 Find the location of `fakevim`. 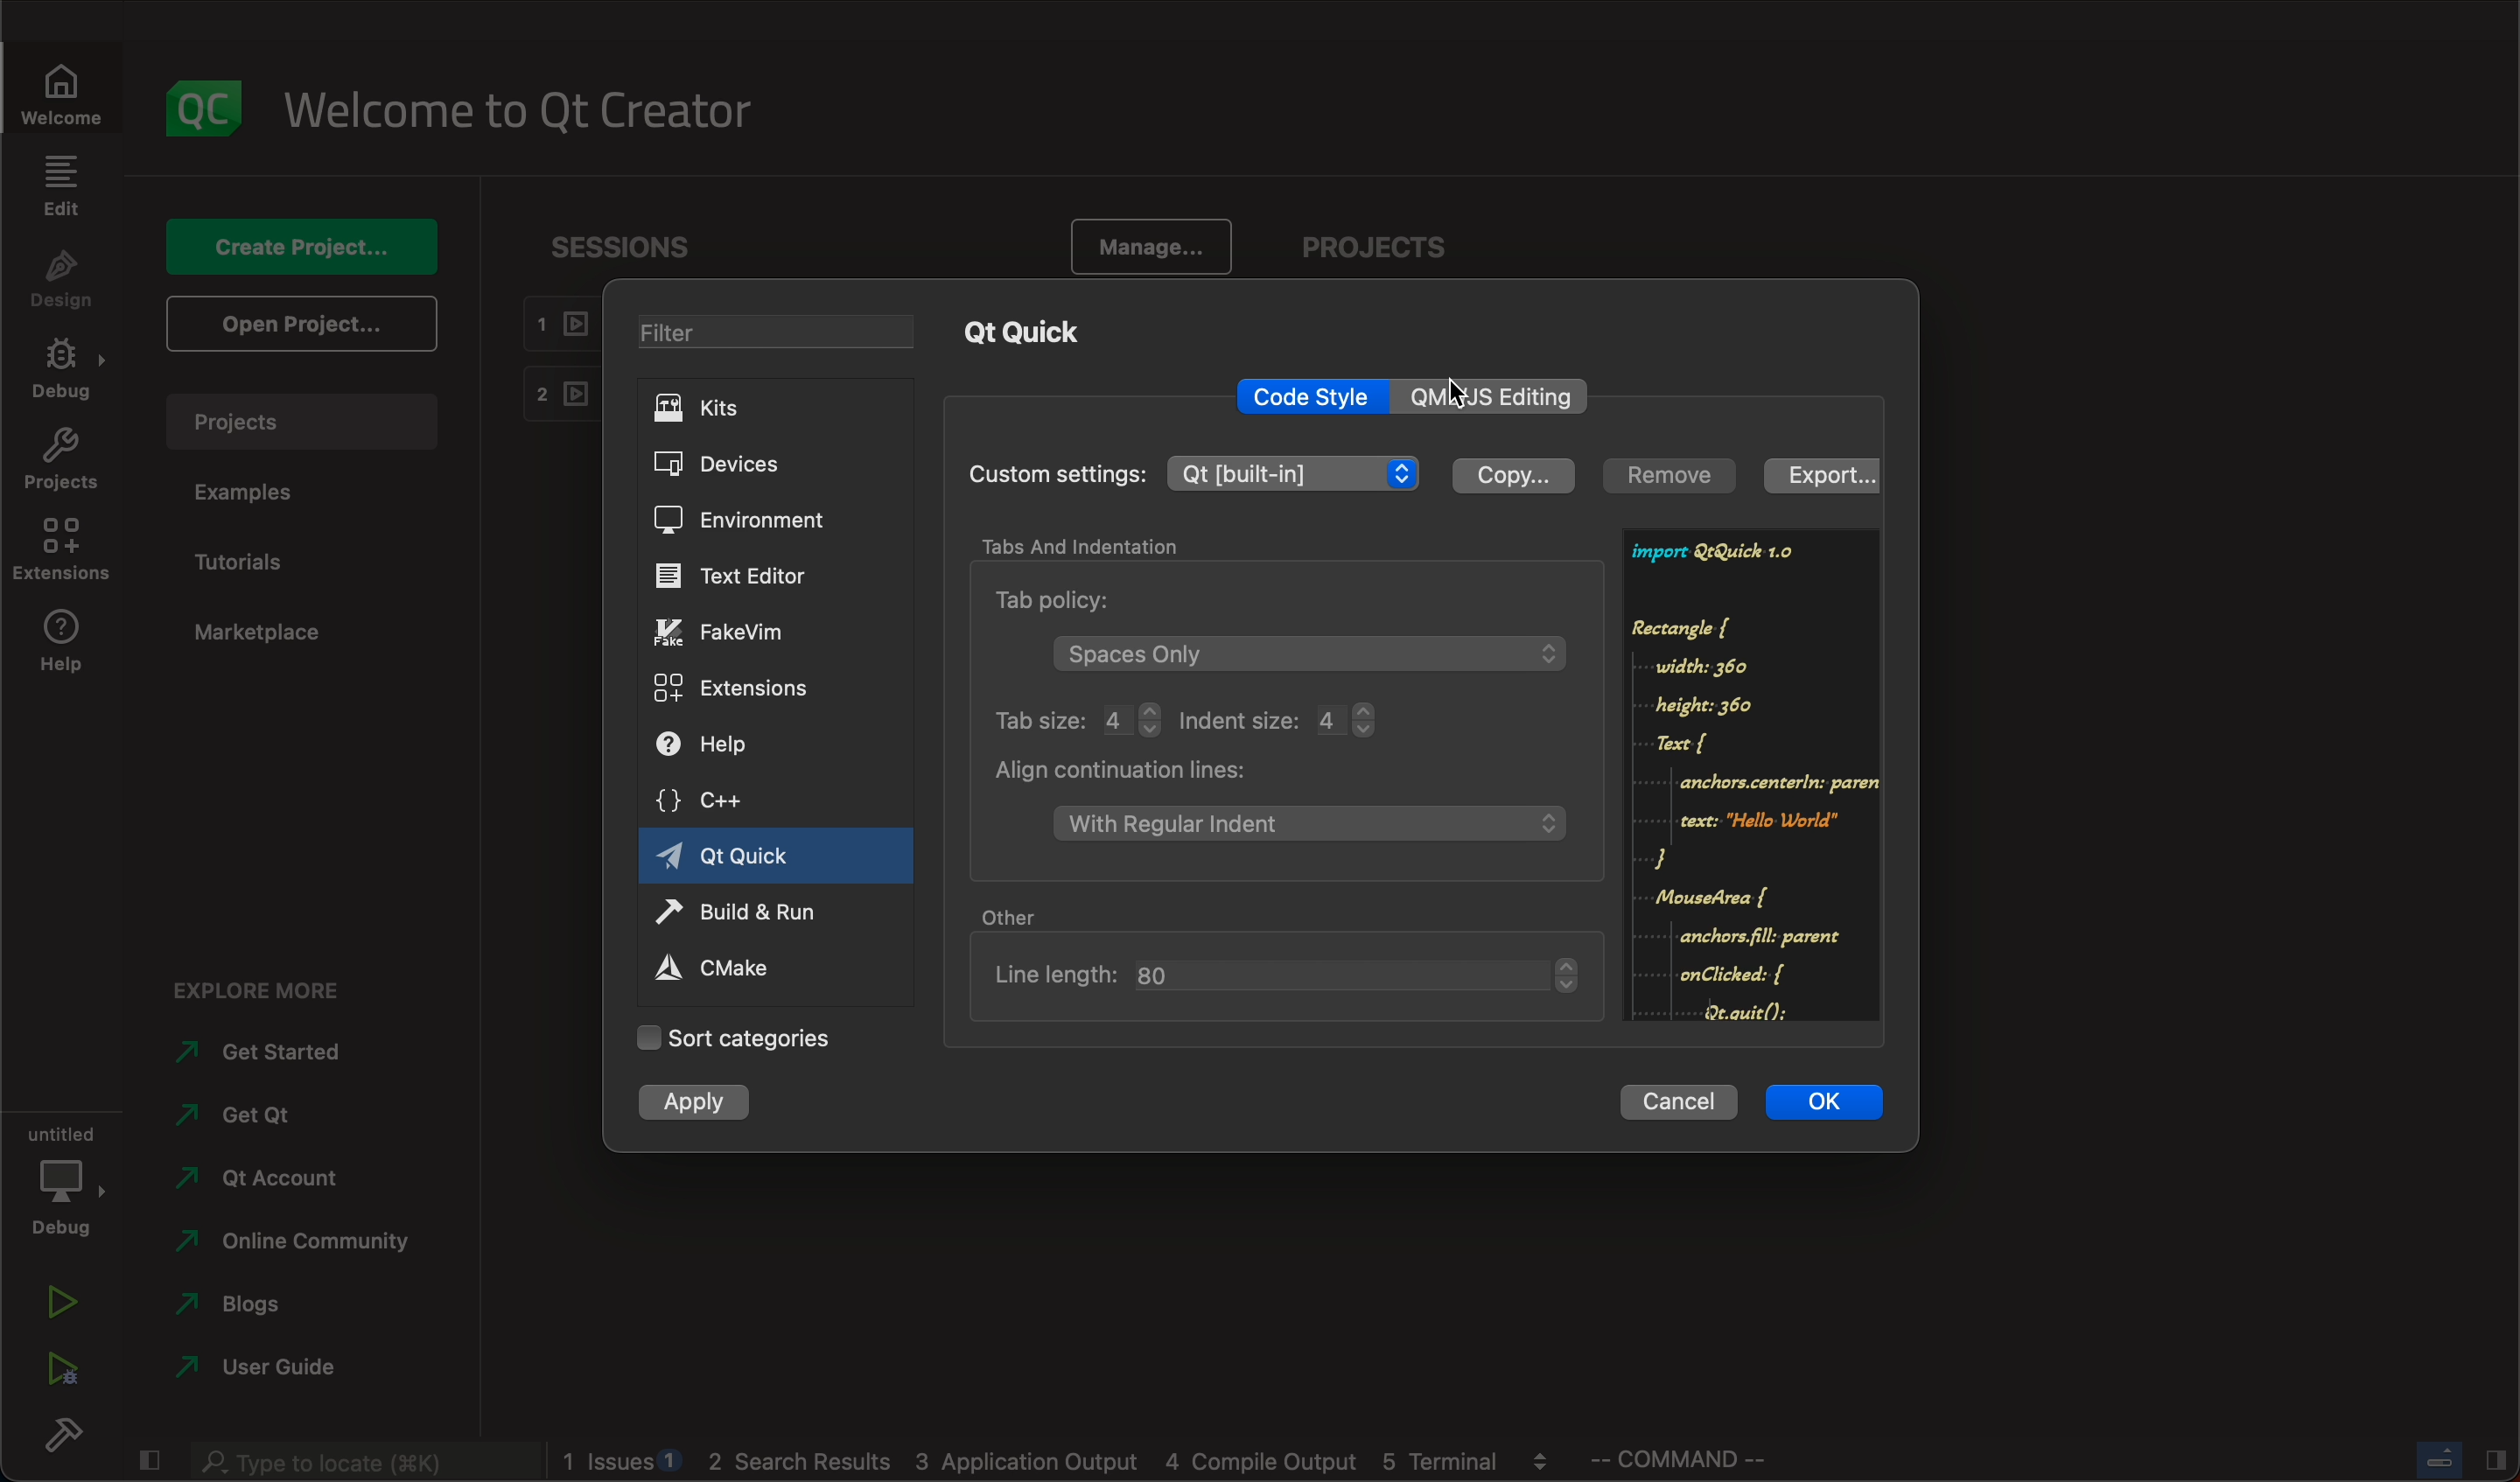

fakevim is located at coordinates (733, 635).